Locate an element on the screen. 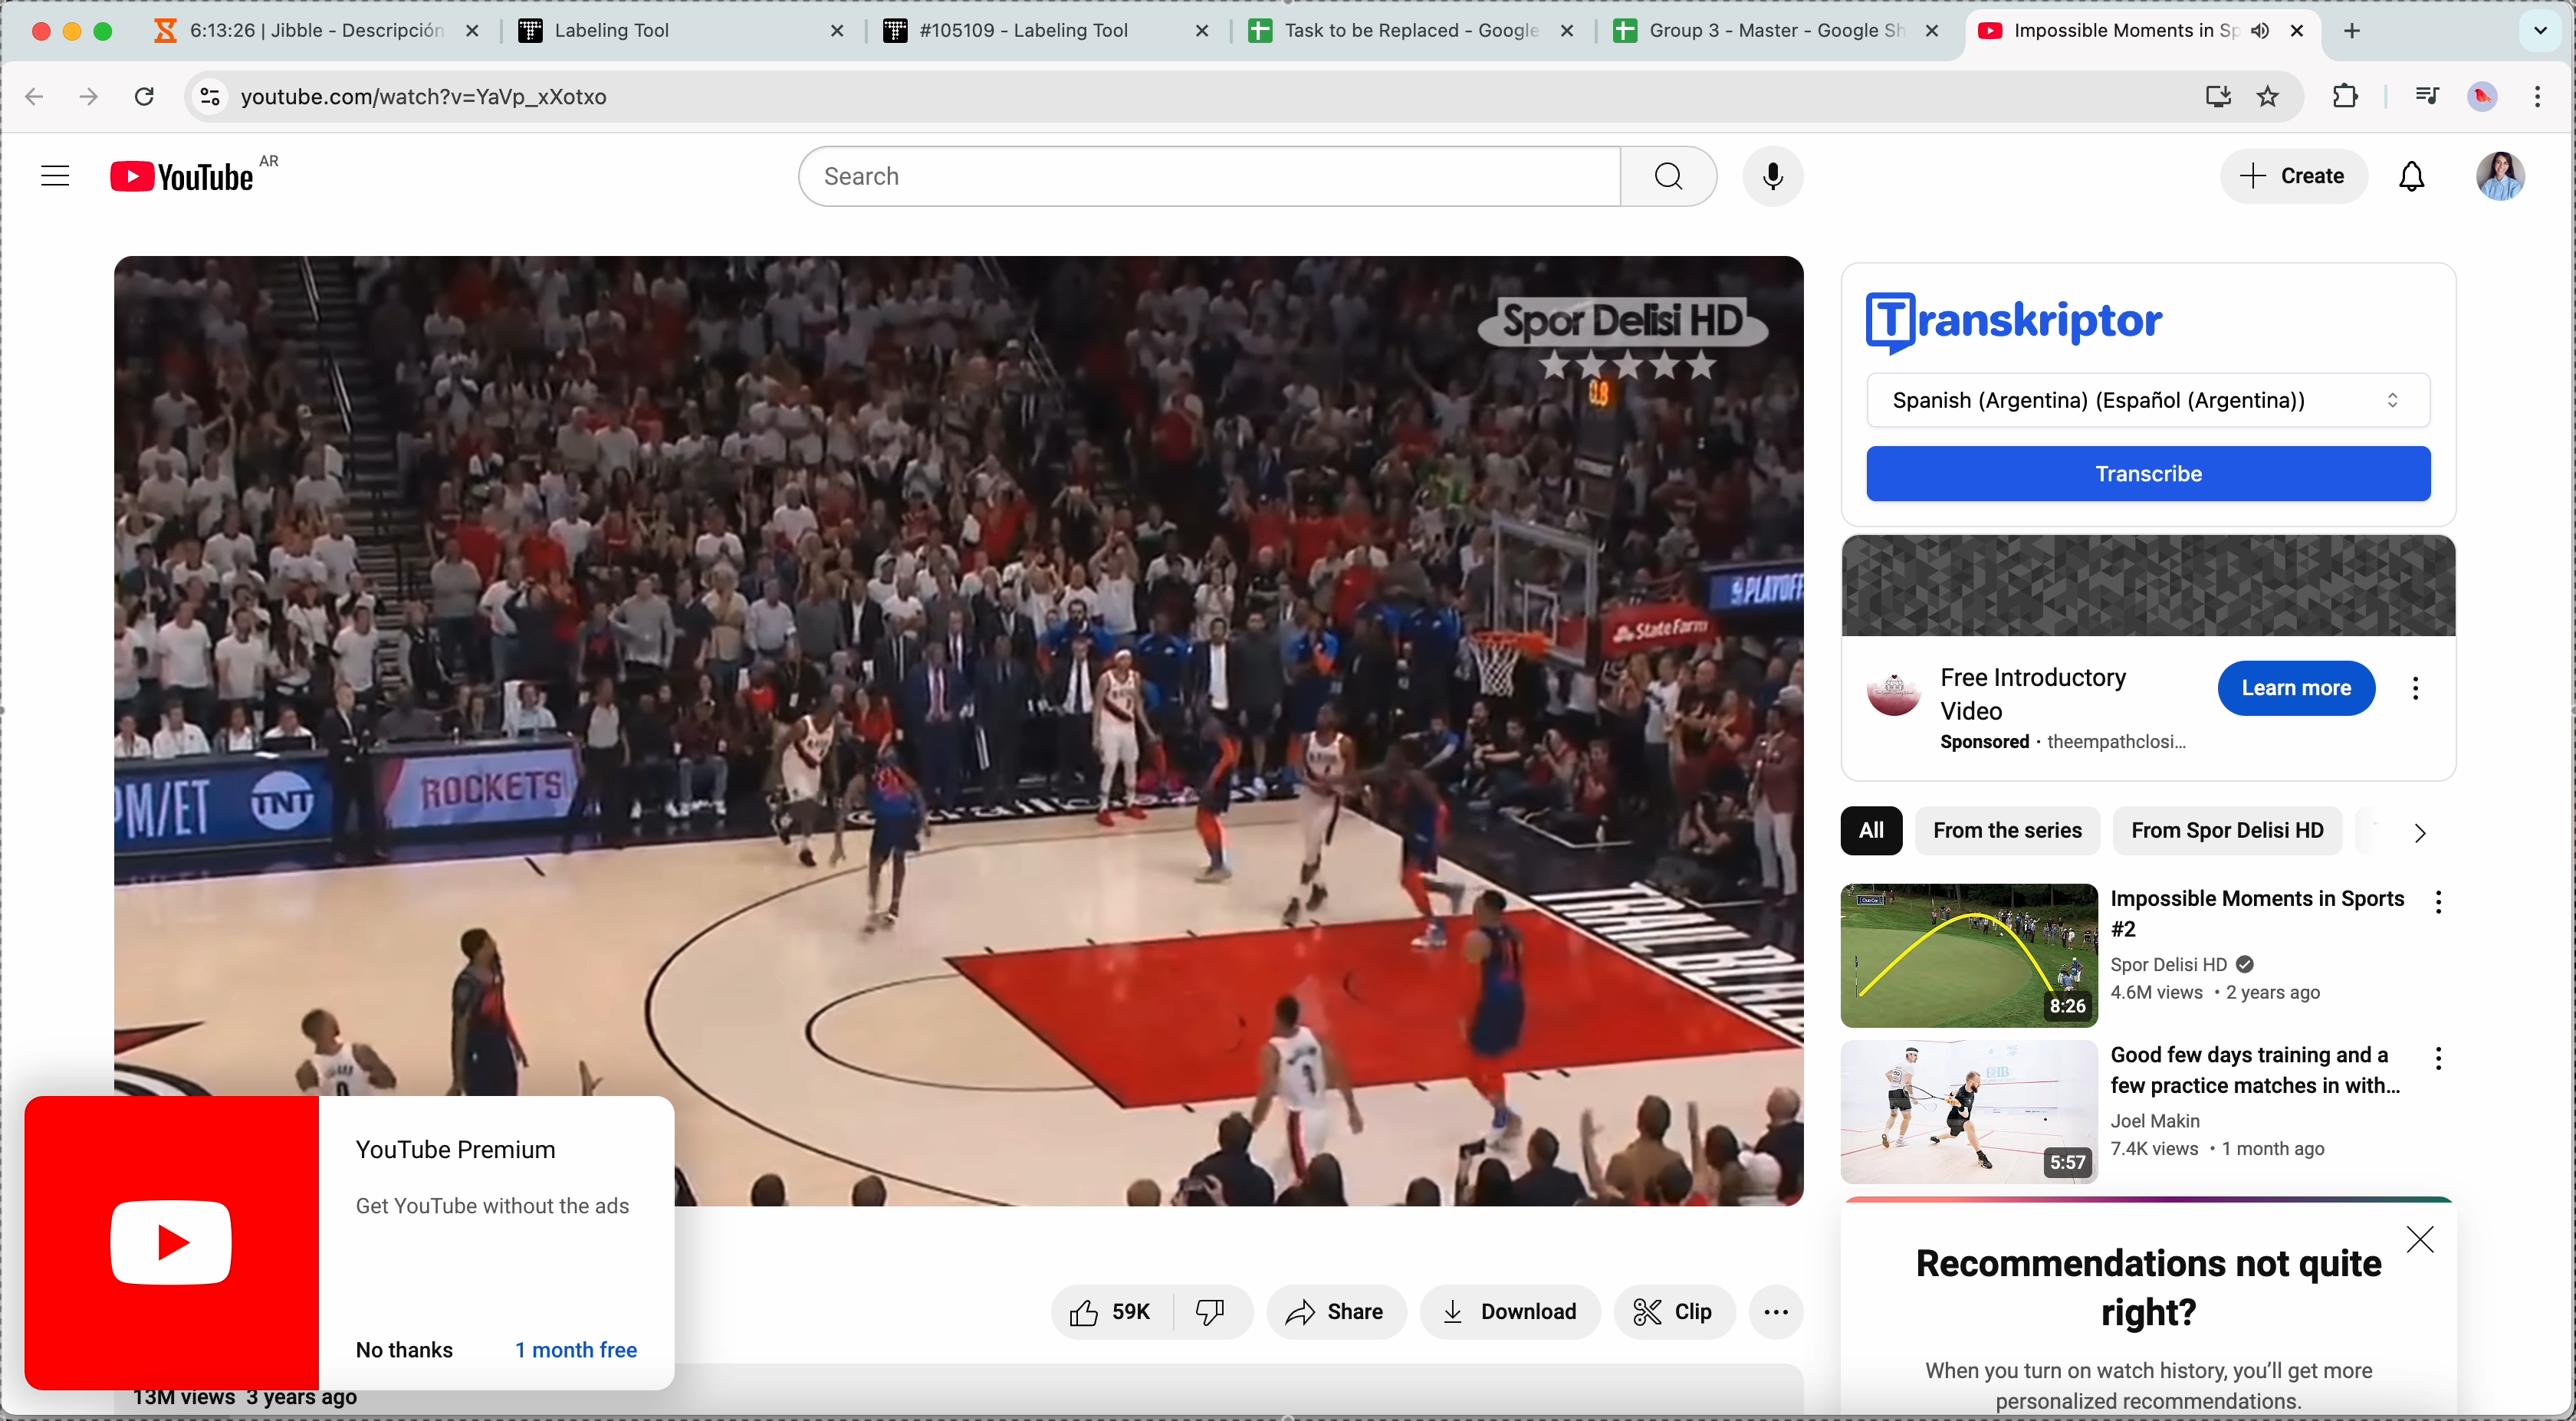  spanish is located at coordinates (2153, 403).